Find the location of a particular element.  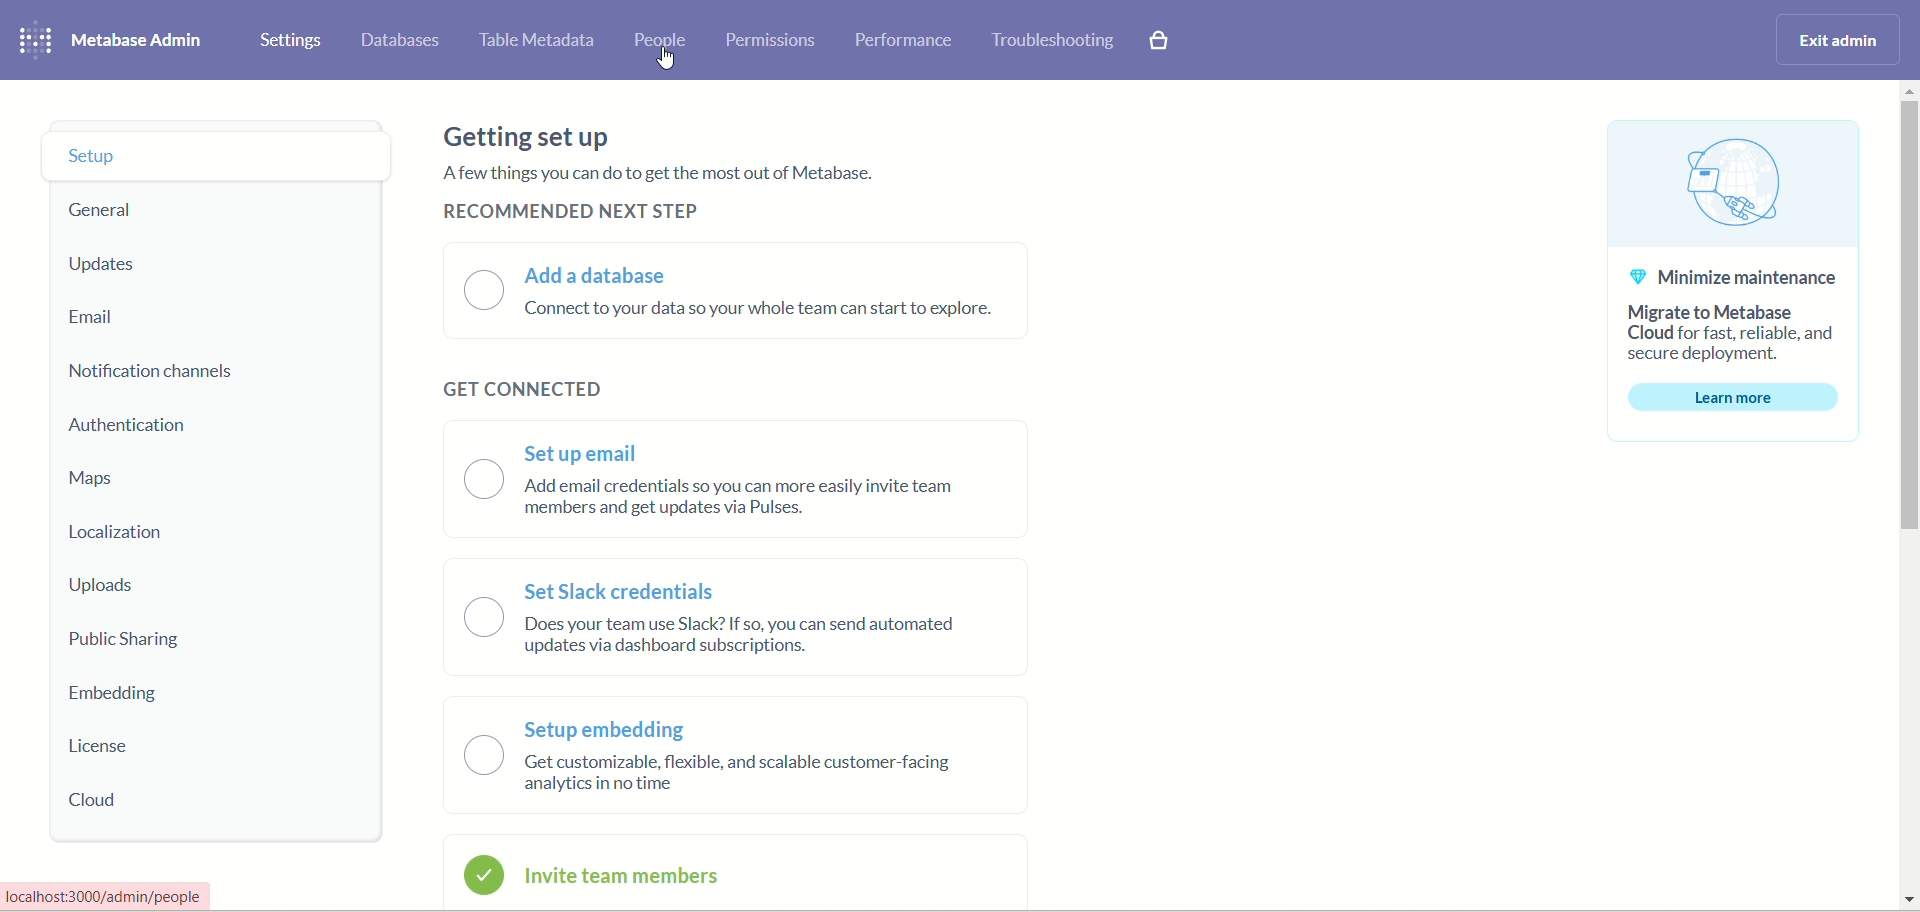

paid features is located at coordinates (1165, 41).